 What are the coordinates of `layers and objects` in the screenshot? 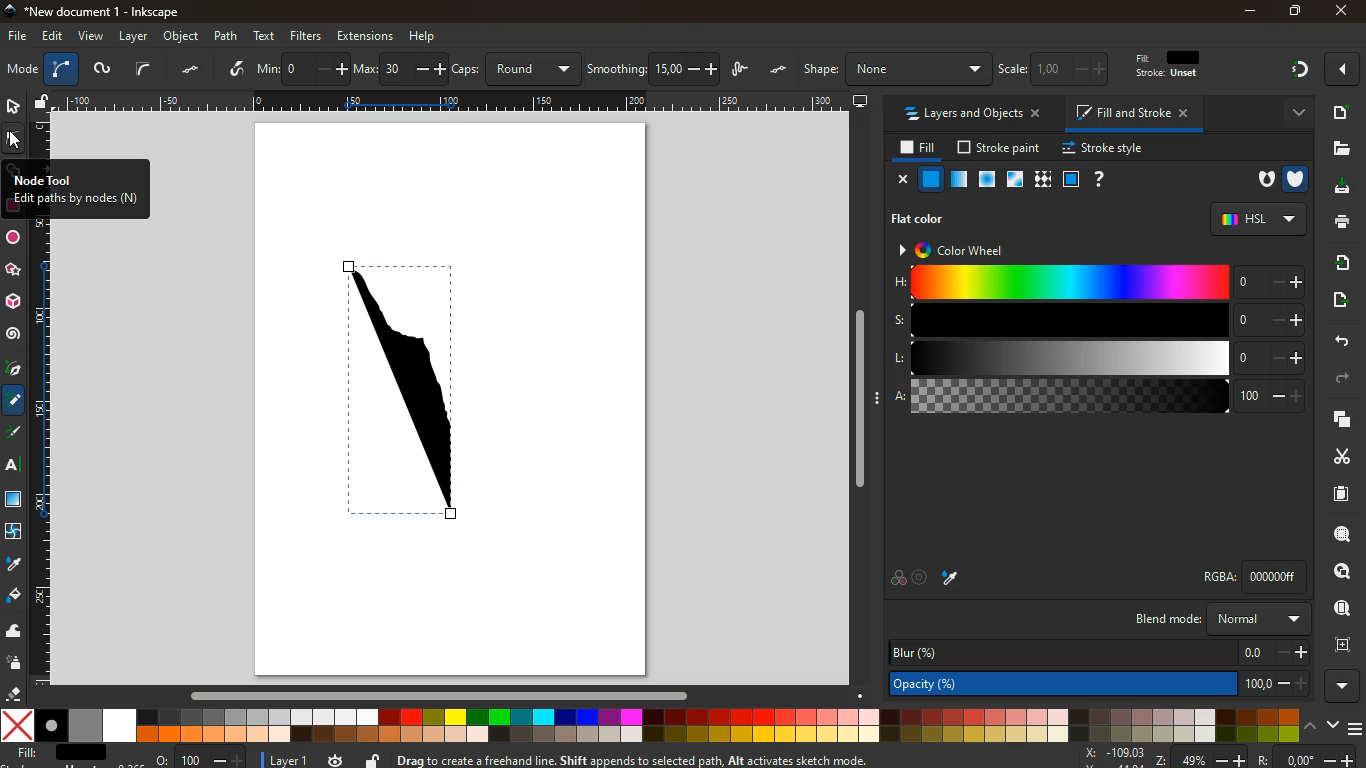 It's located at (970, 113).